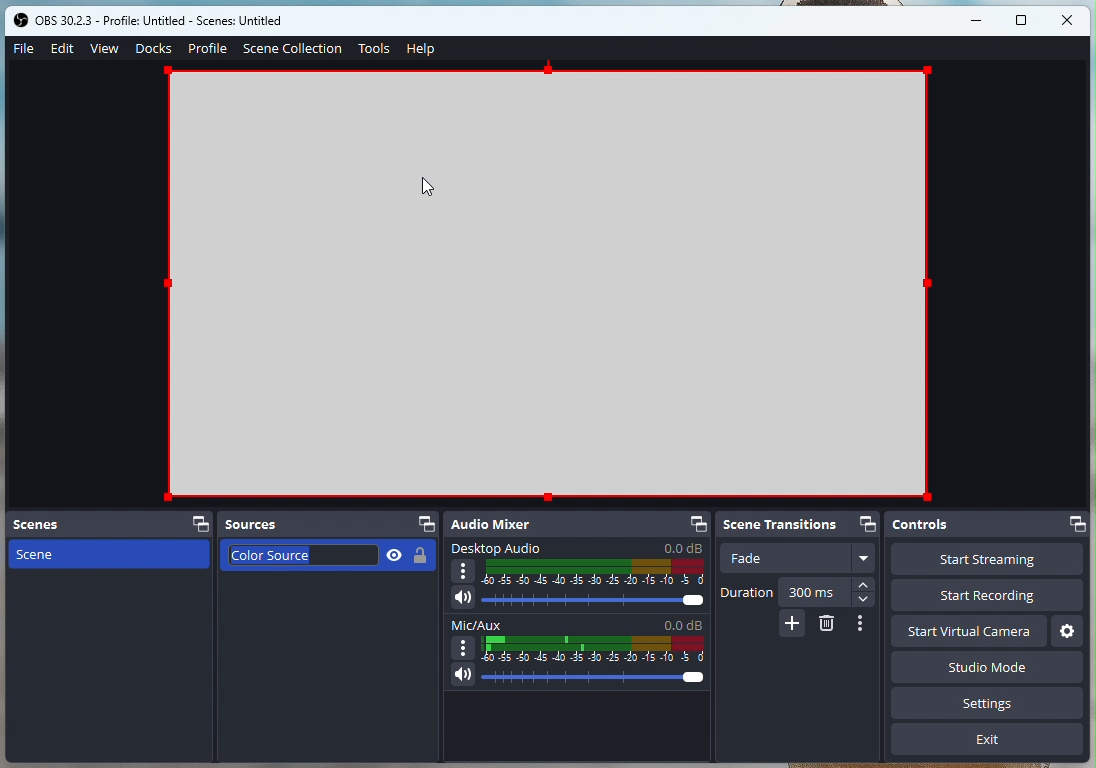 This screenshot has height=768, width=1096. Describe the element at coordinates (65, 50) in the screenshot. I see `Edit` at that location.